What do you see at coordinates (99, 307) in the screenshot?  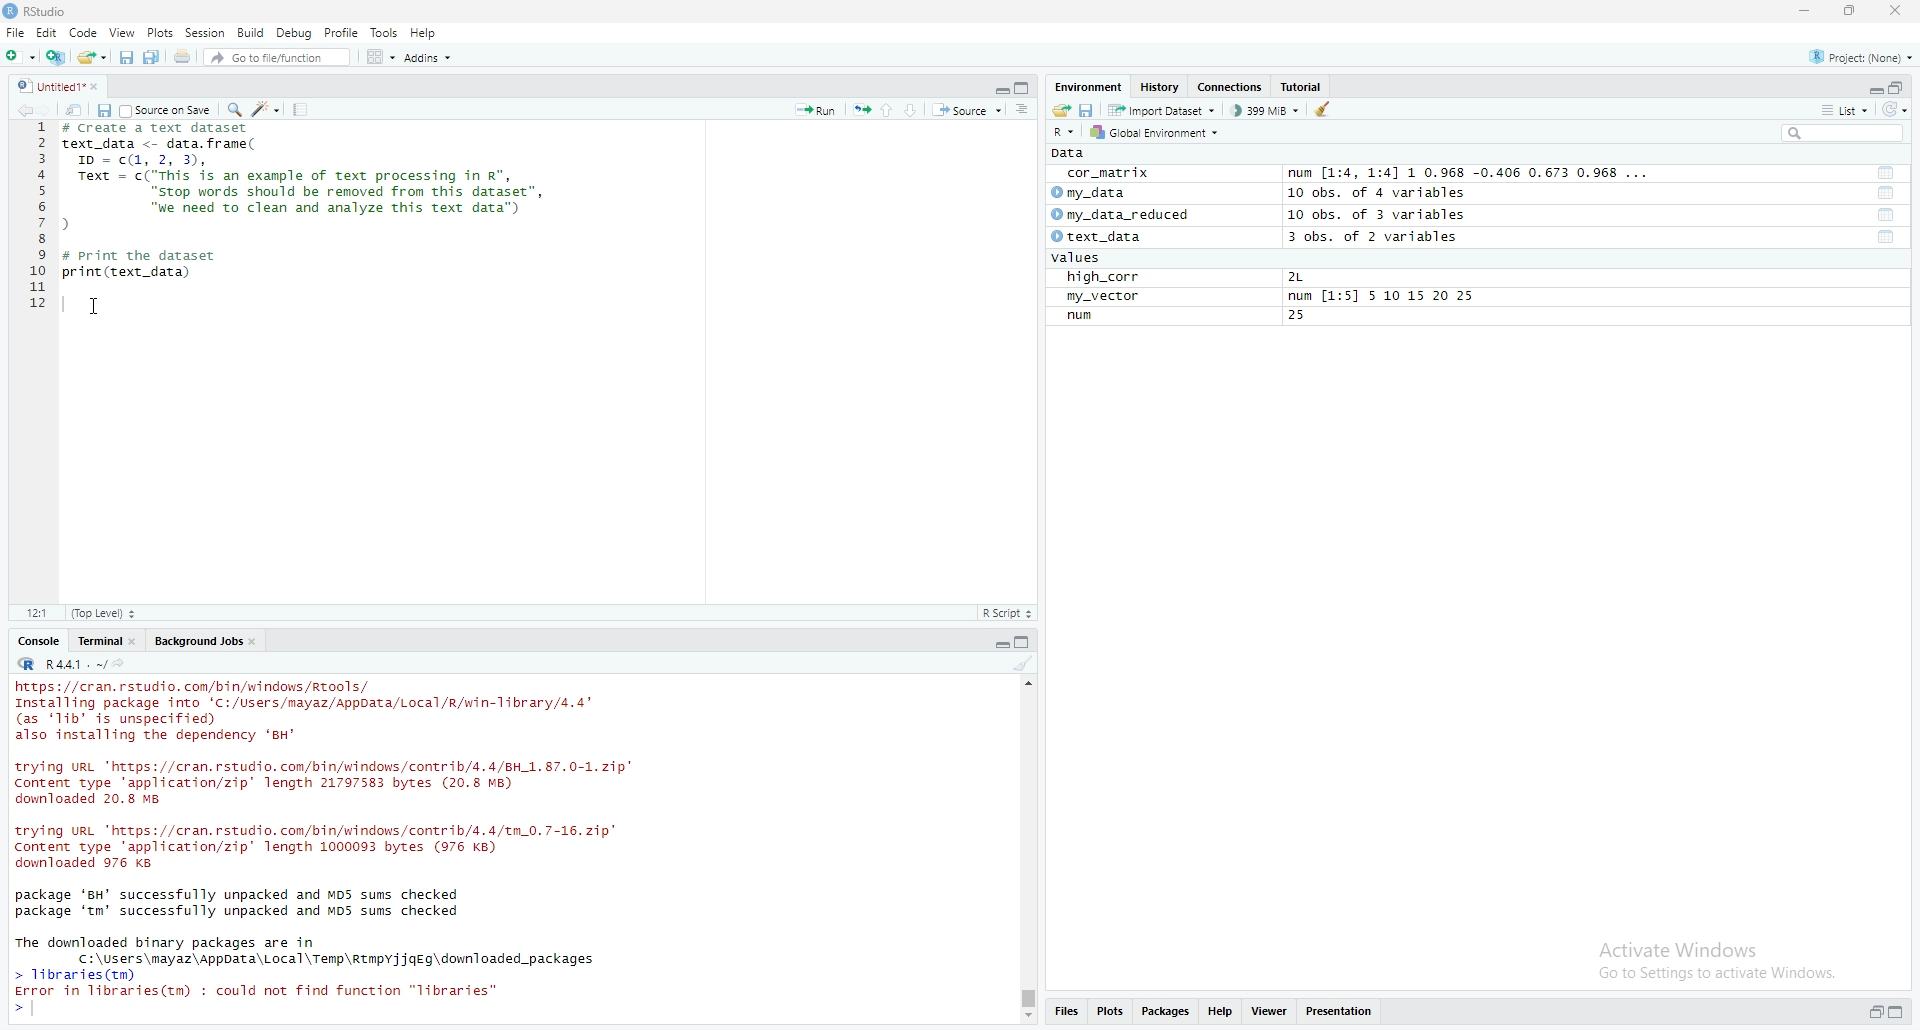 I see `cursor` at bounding box center [99, 307].